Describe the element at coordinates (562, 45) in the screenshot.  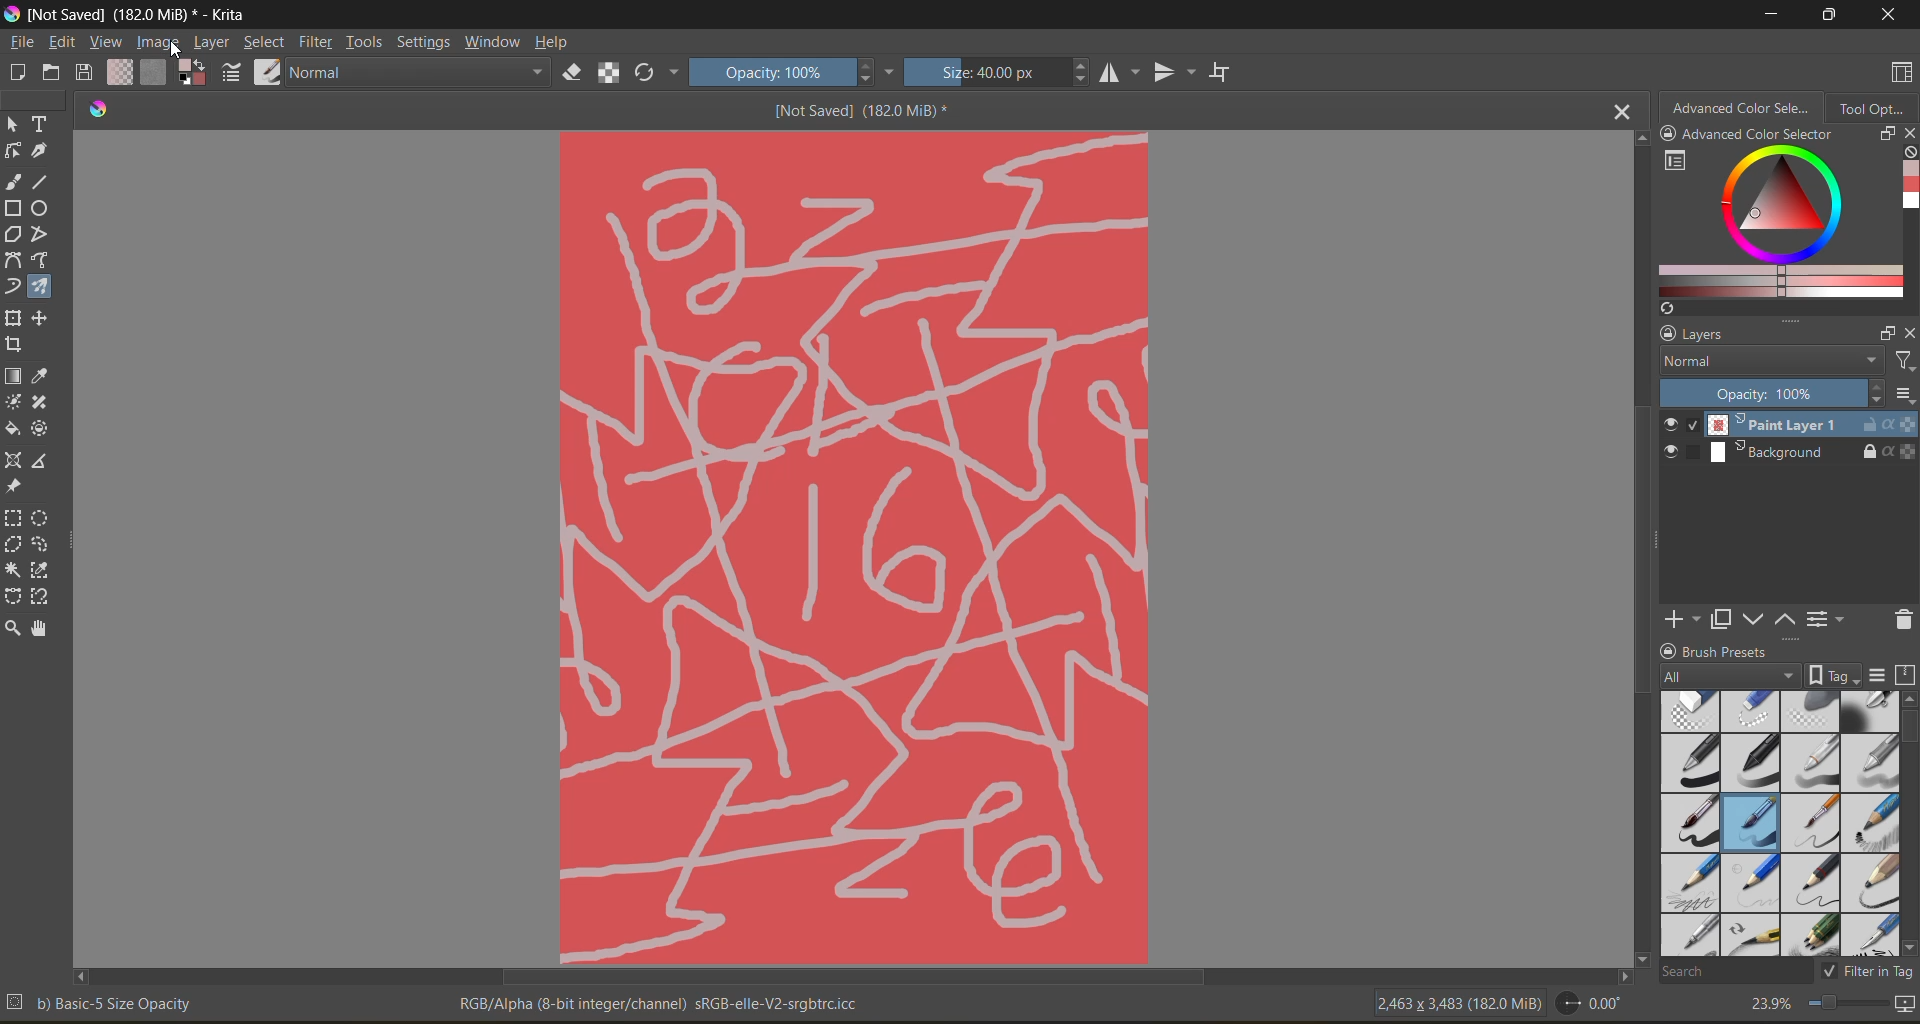
I see `help` at that location.